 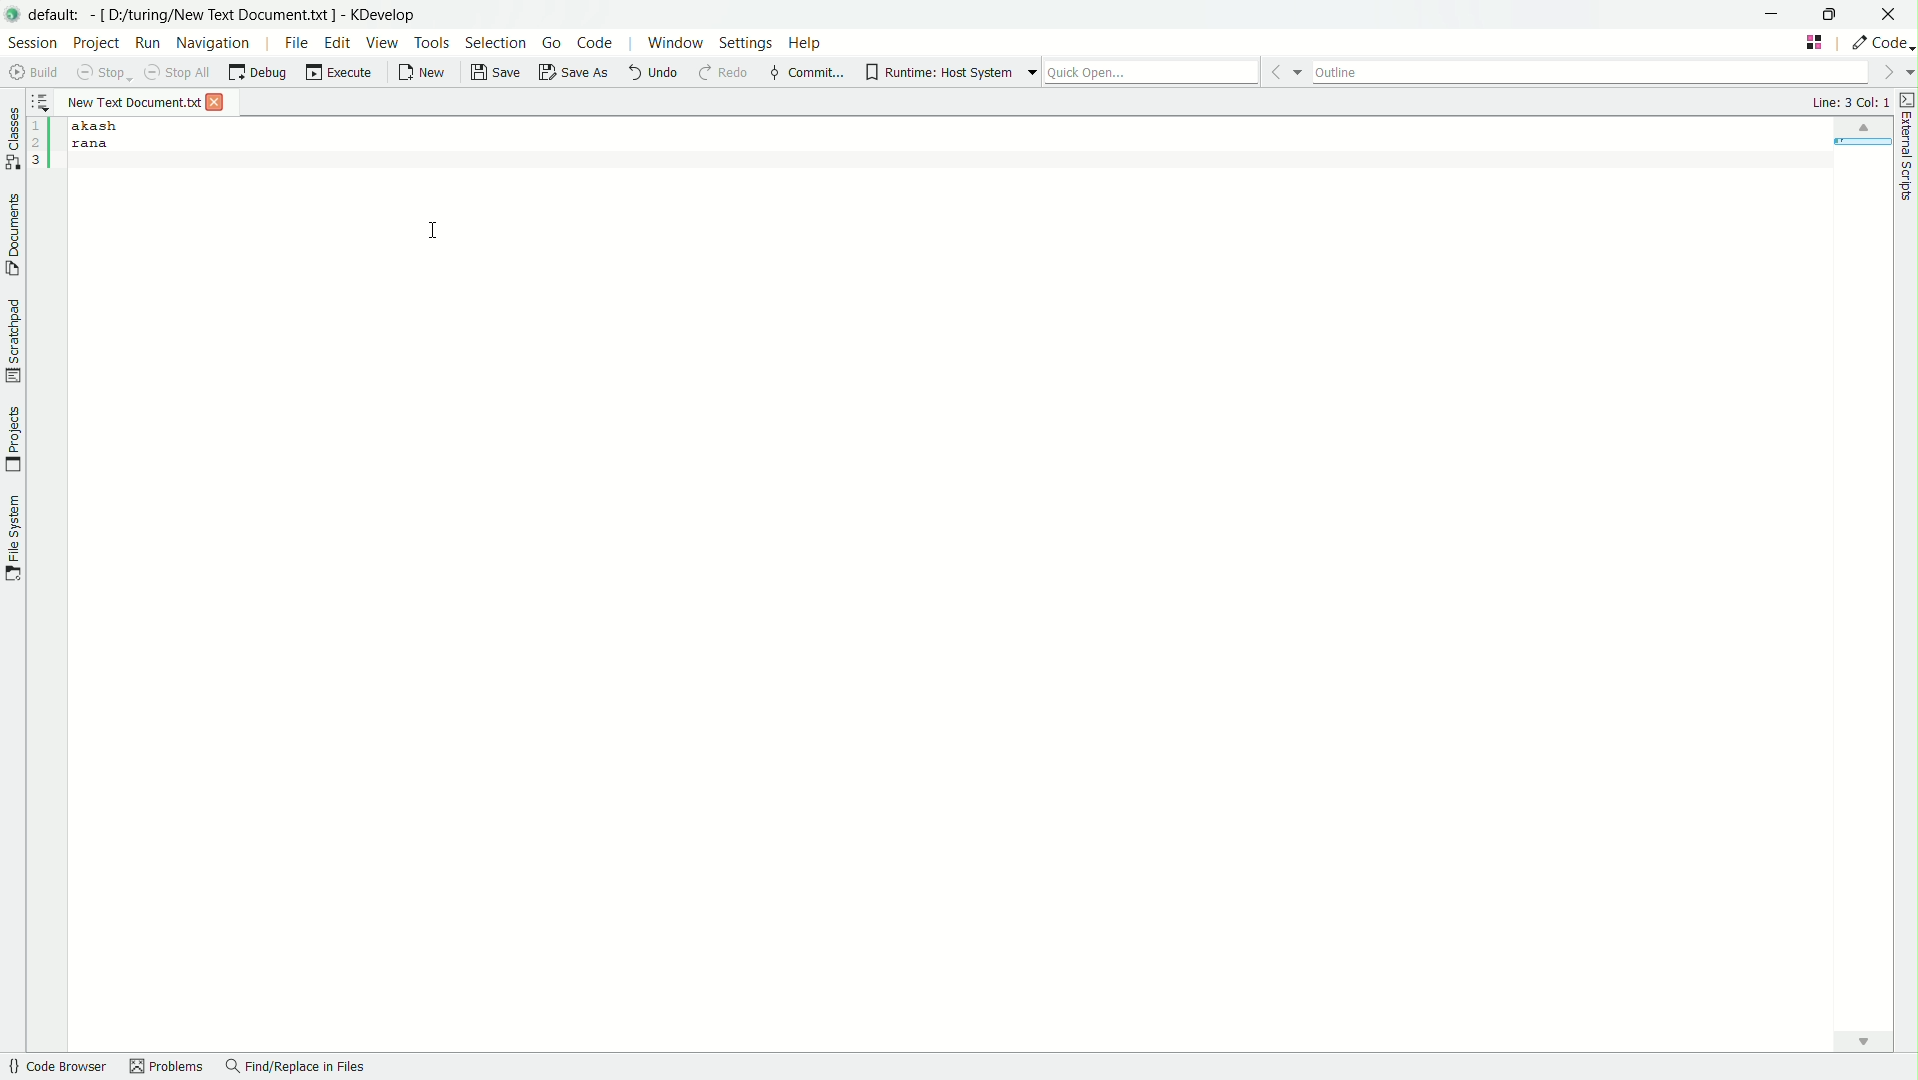 What do you see at coordinates (13, 16) in the screenshot?
I see `app icon` at bounding box center [13, 16].